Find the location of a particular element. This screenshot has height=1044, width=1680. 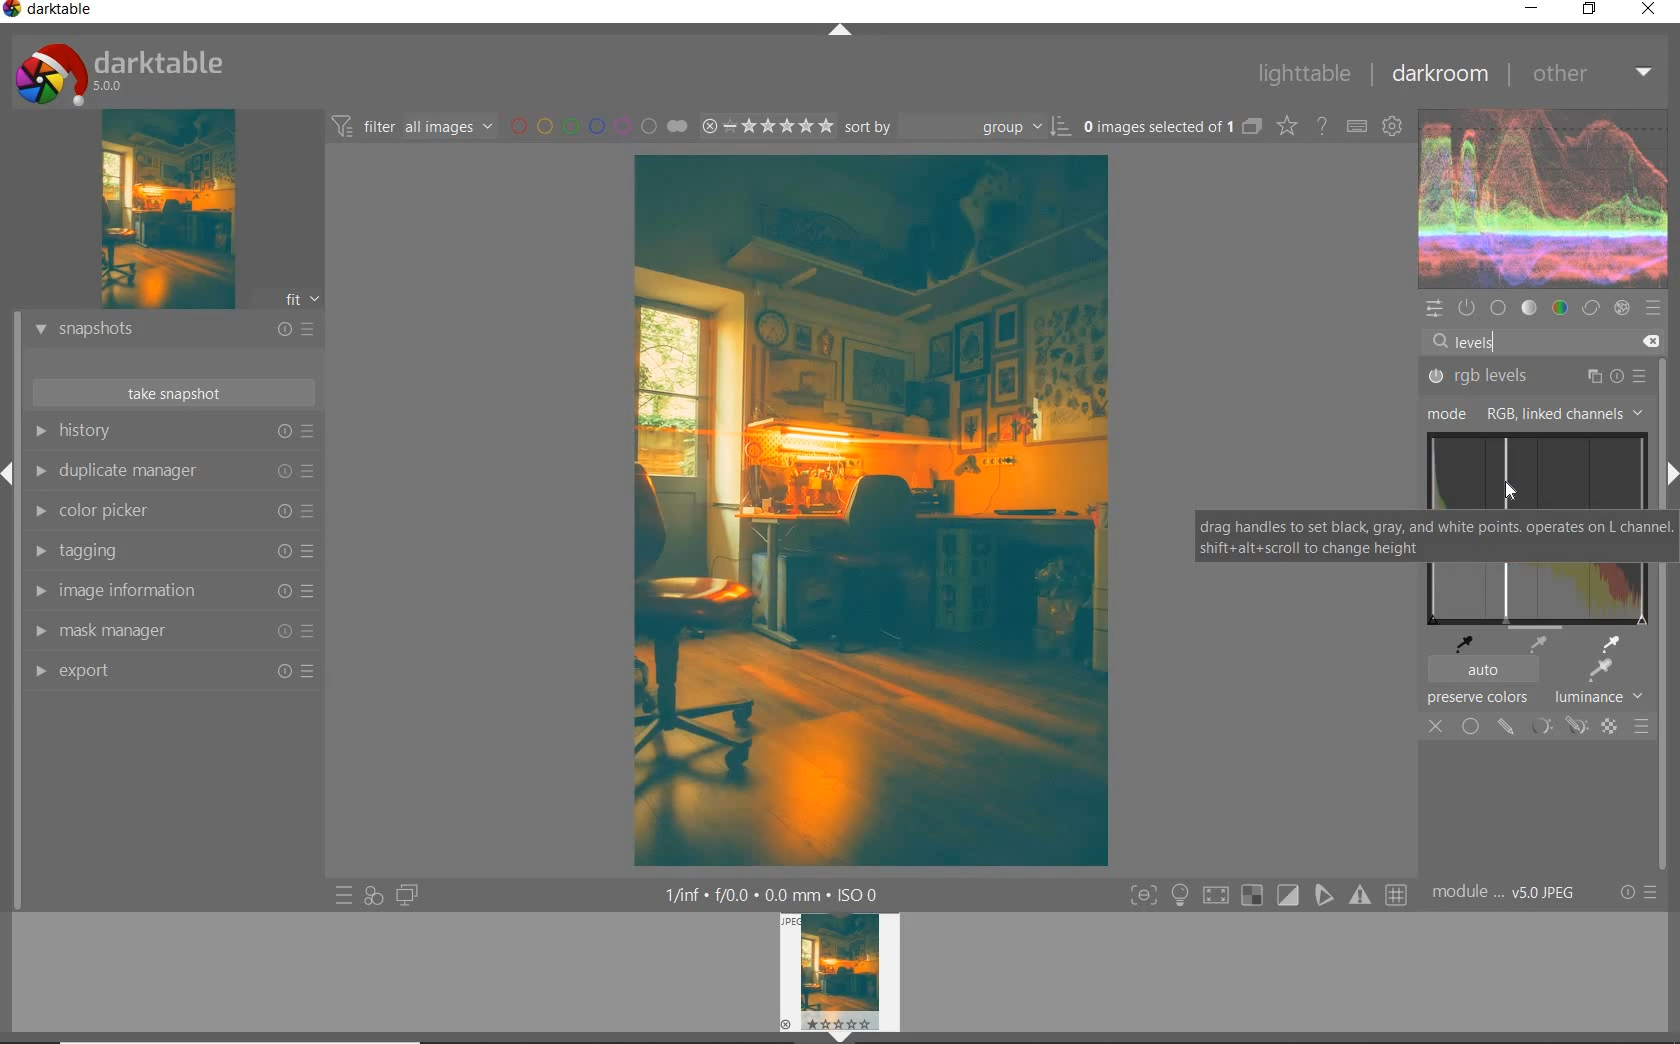

waveform is located at coordinates (1544, 198).